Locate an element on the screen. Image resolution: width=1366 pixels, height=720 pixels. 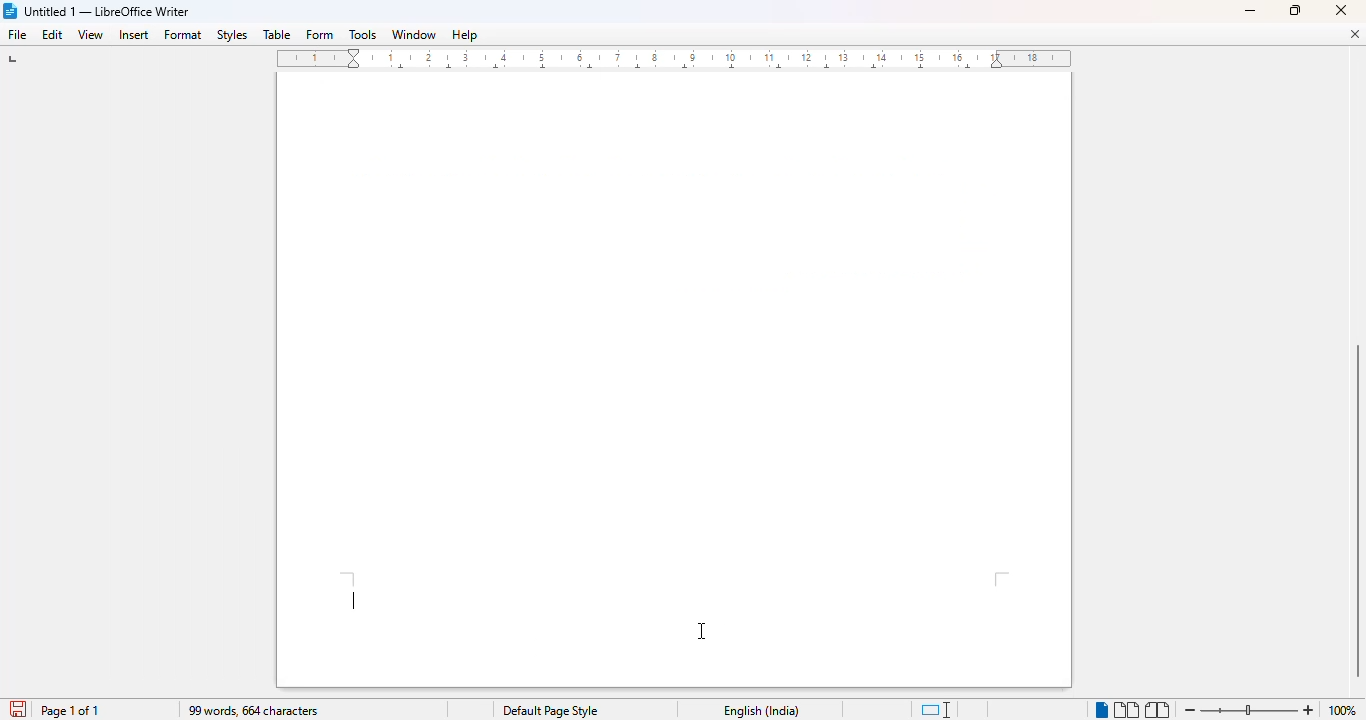
Untitled 1 -- LibreOffice Writer is located at coordinates (110, 10).